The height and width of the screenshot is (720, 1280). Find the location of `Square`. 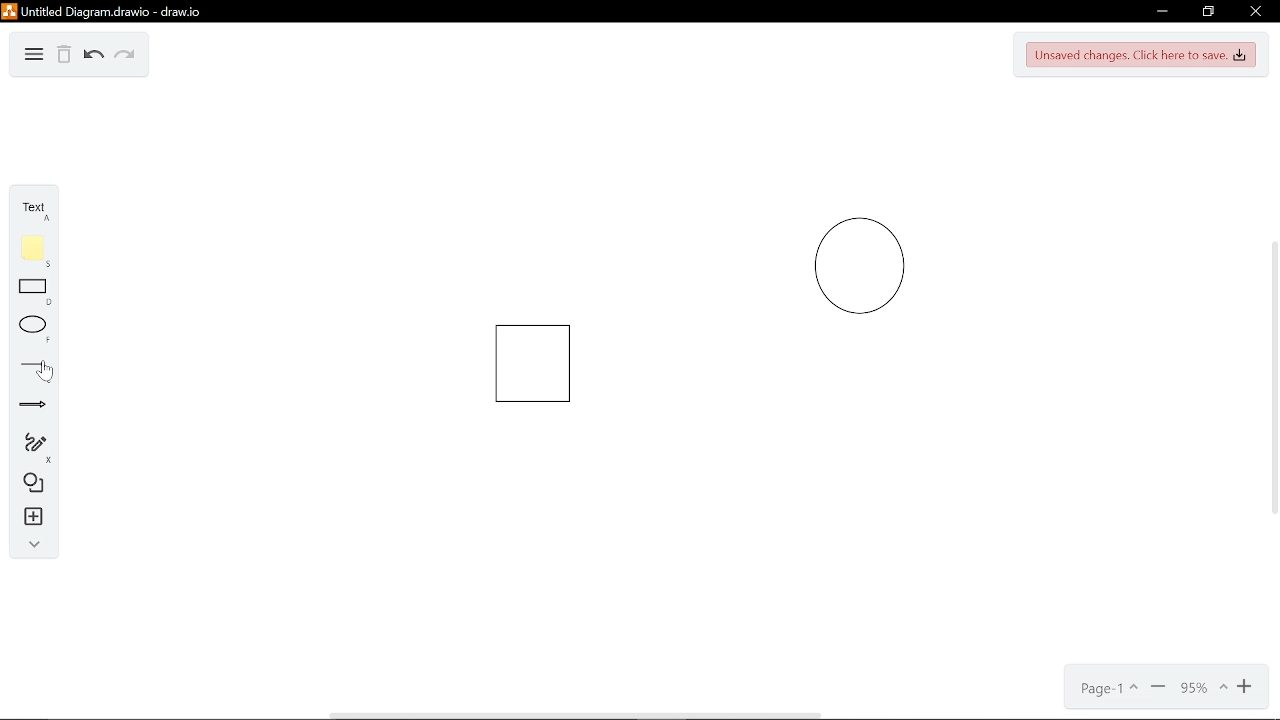

Square is located at coordinates (539, 364).